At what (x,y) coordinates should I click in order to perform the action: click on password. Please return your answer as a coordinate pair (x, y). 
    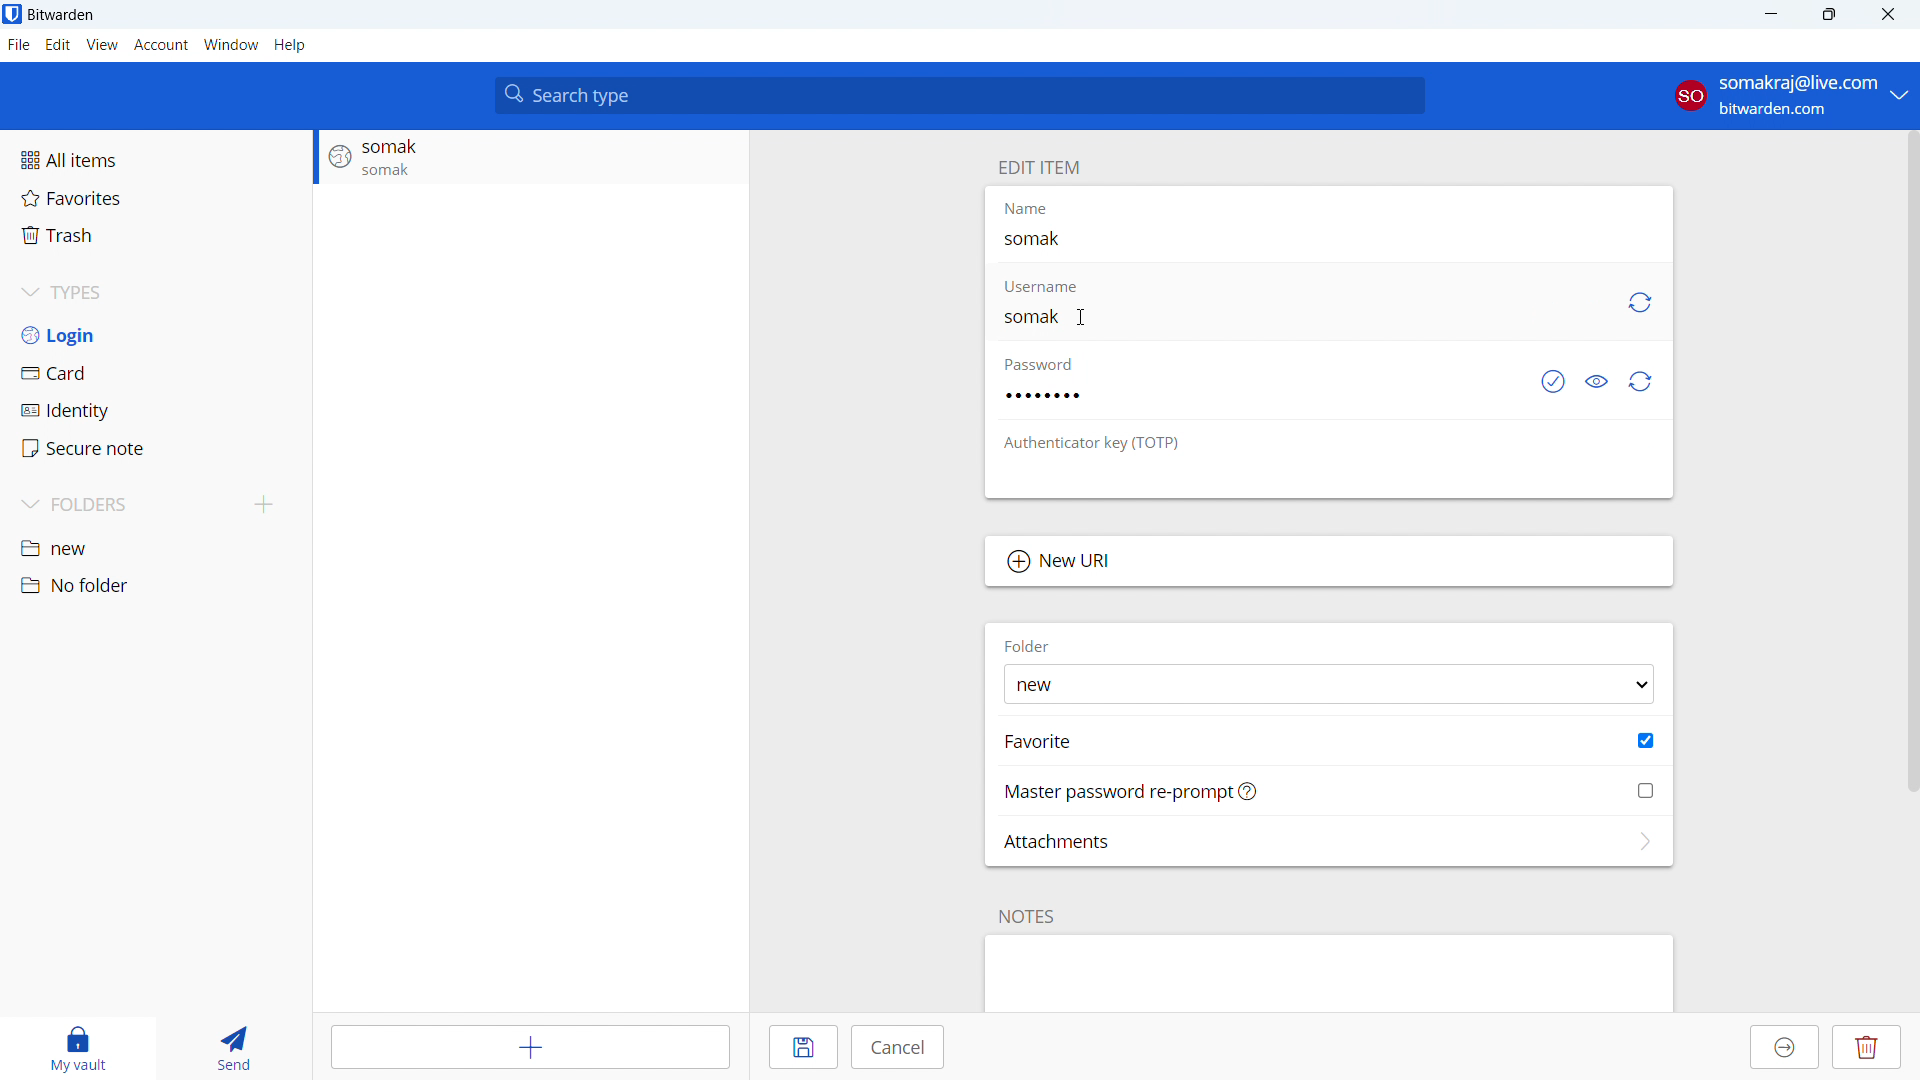
    Looking at the image, I should click on (1051, 365).